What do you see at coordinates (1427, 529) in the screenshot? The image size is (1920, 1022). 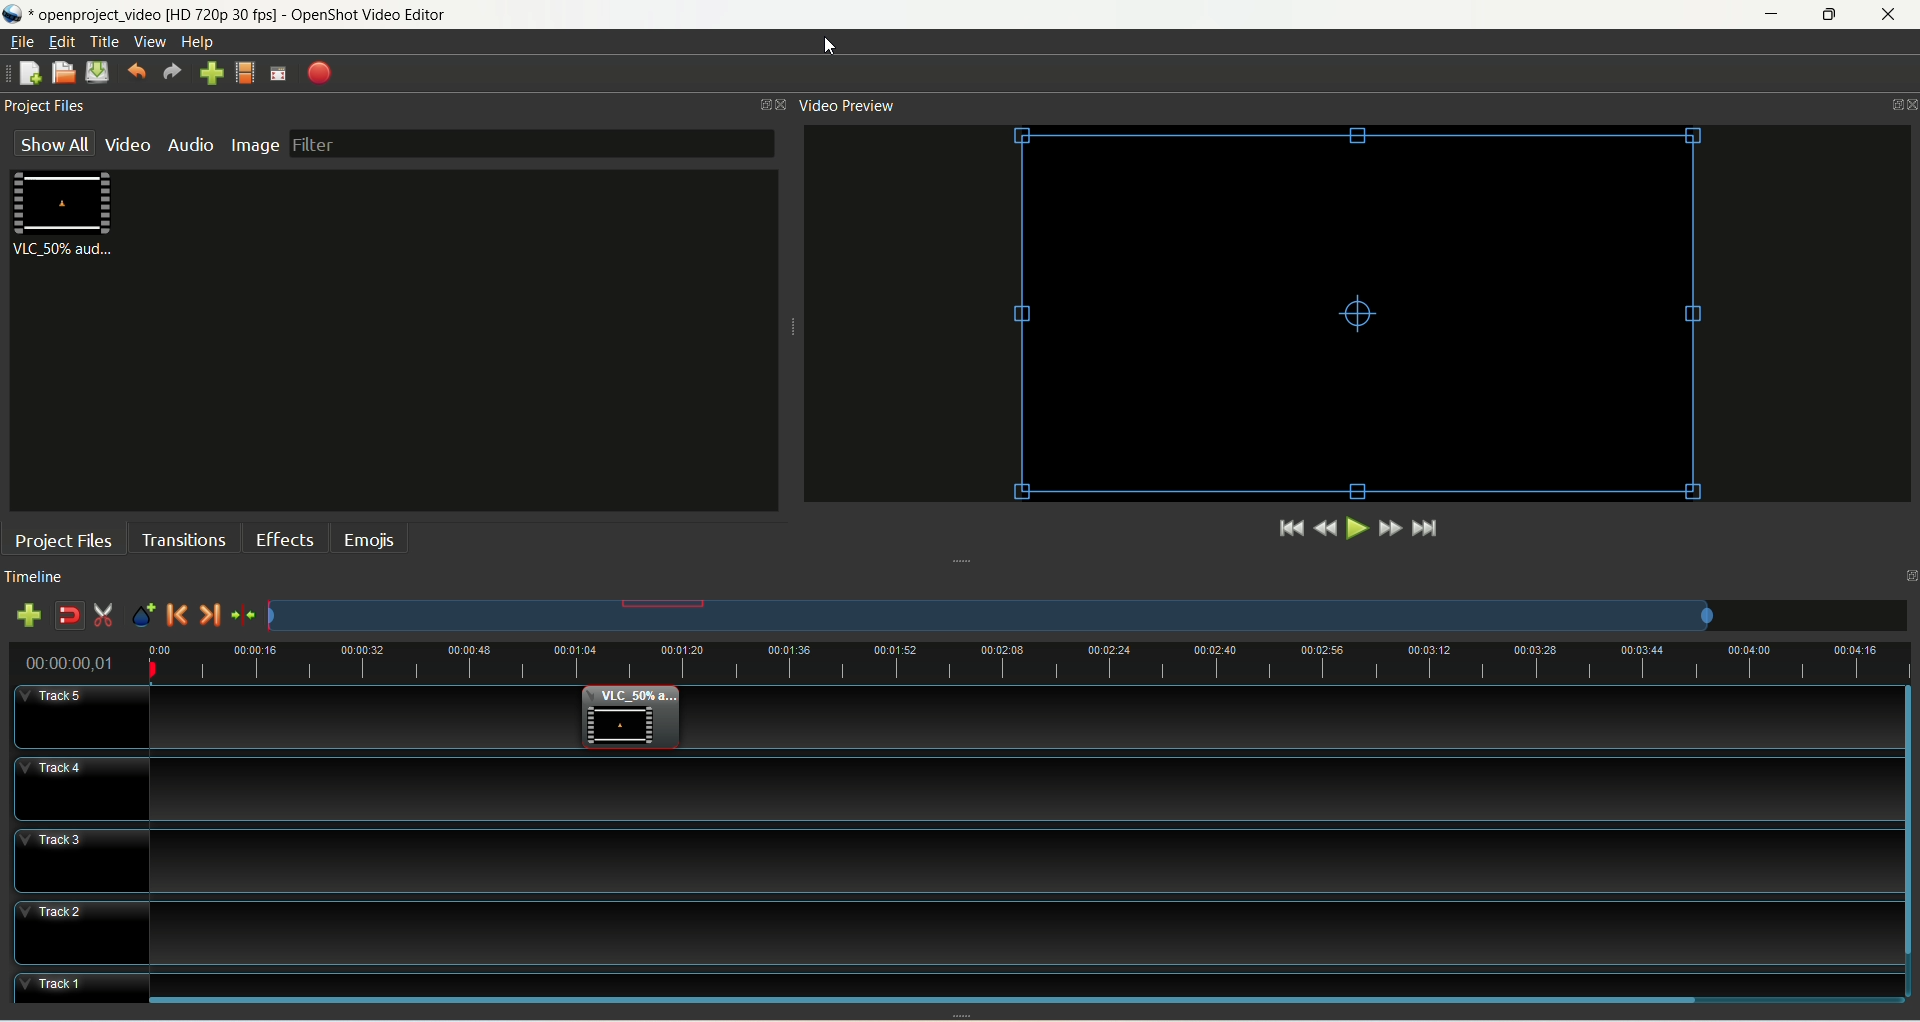 I see `jump to end` at bounding box center [1427, 529].